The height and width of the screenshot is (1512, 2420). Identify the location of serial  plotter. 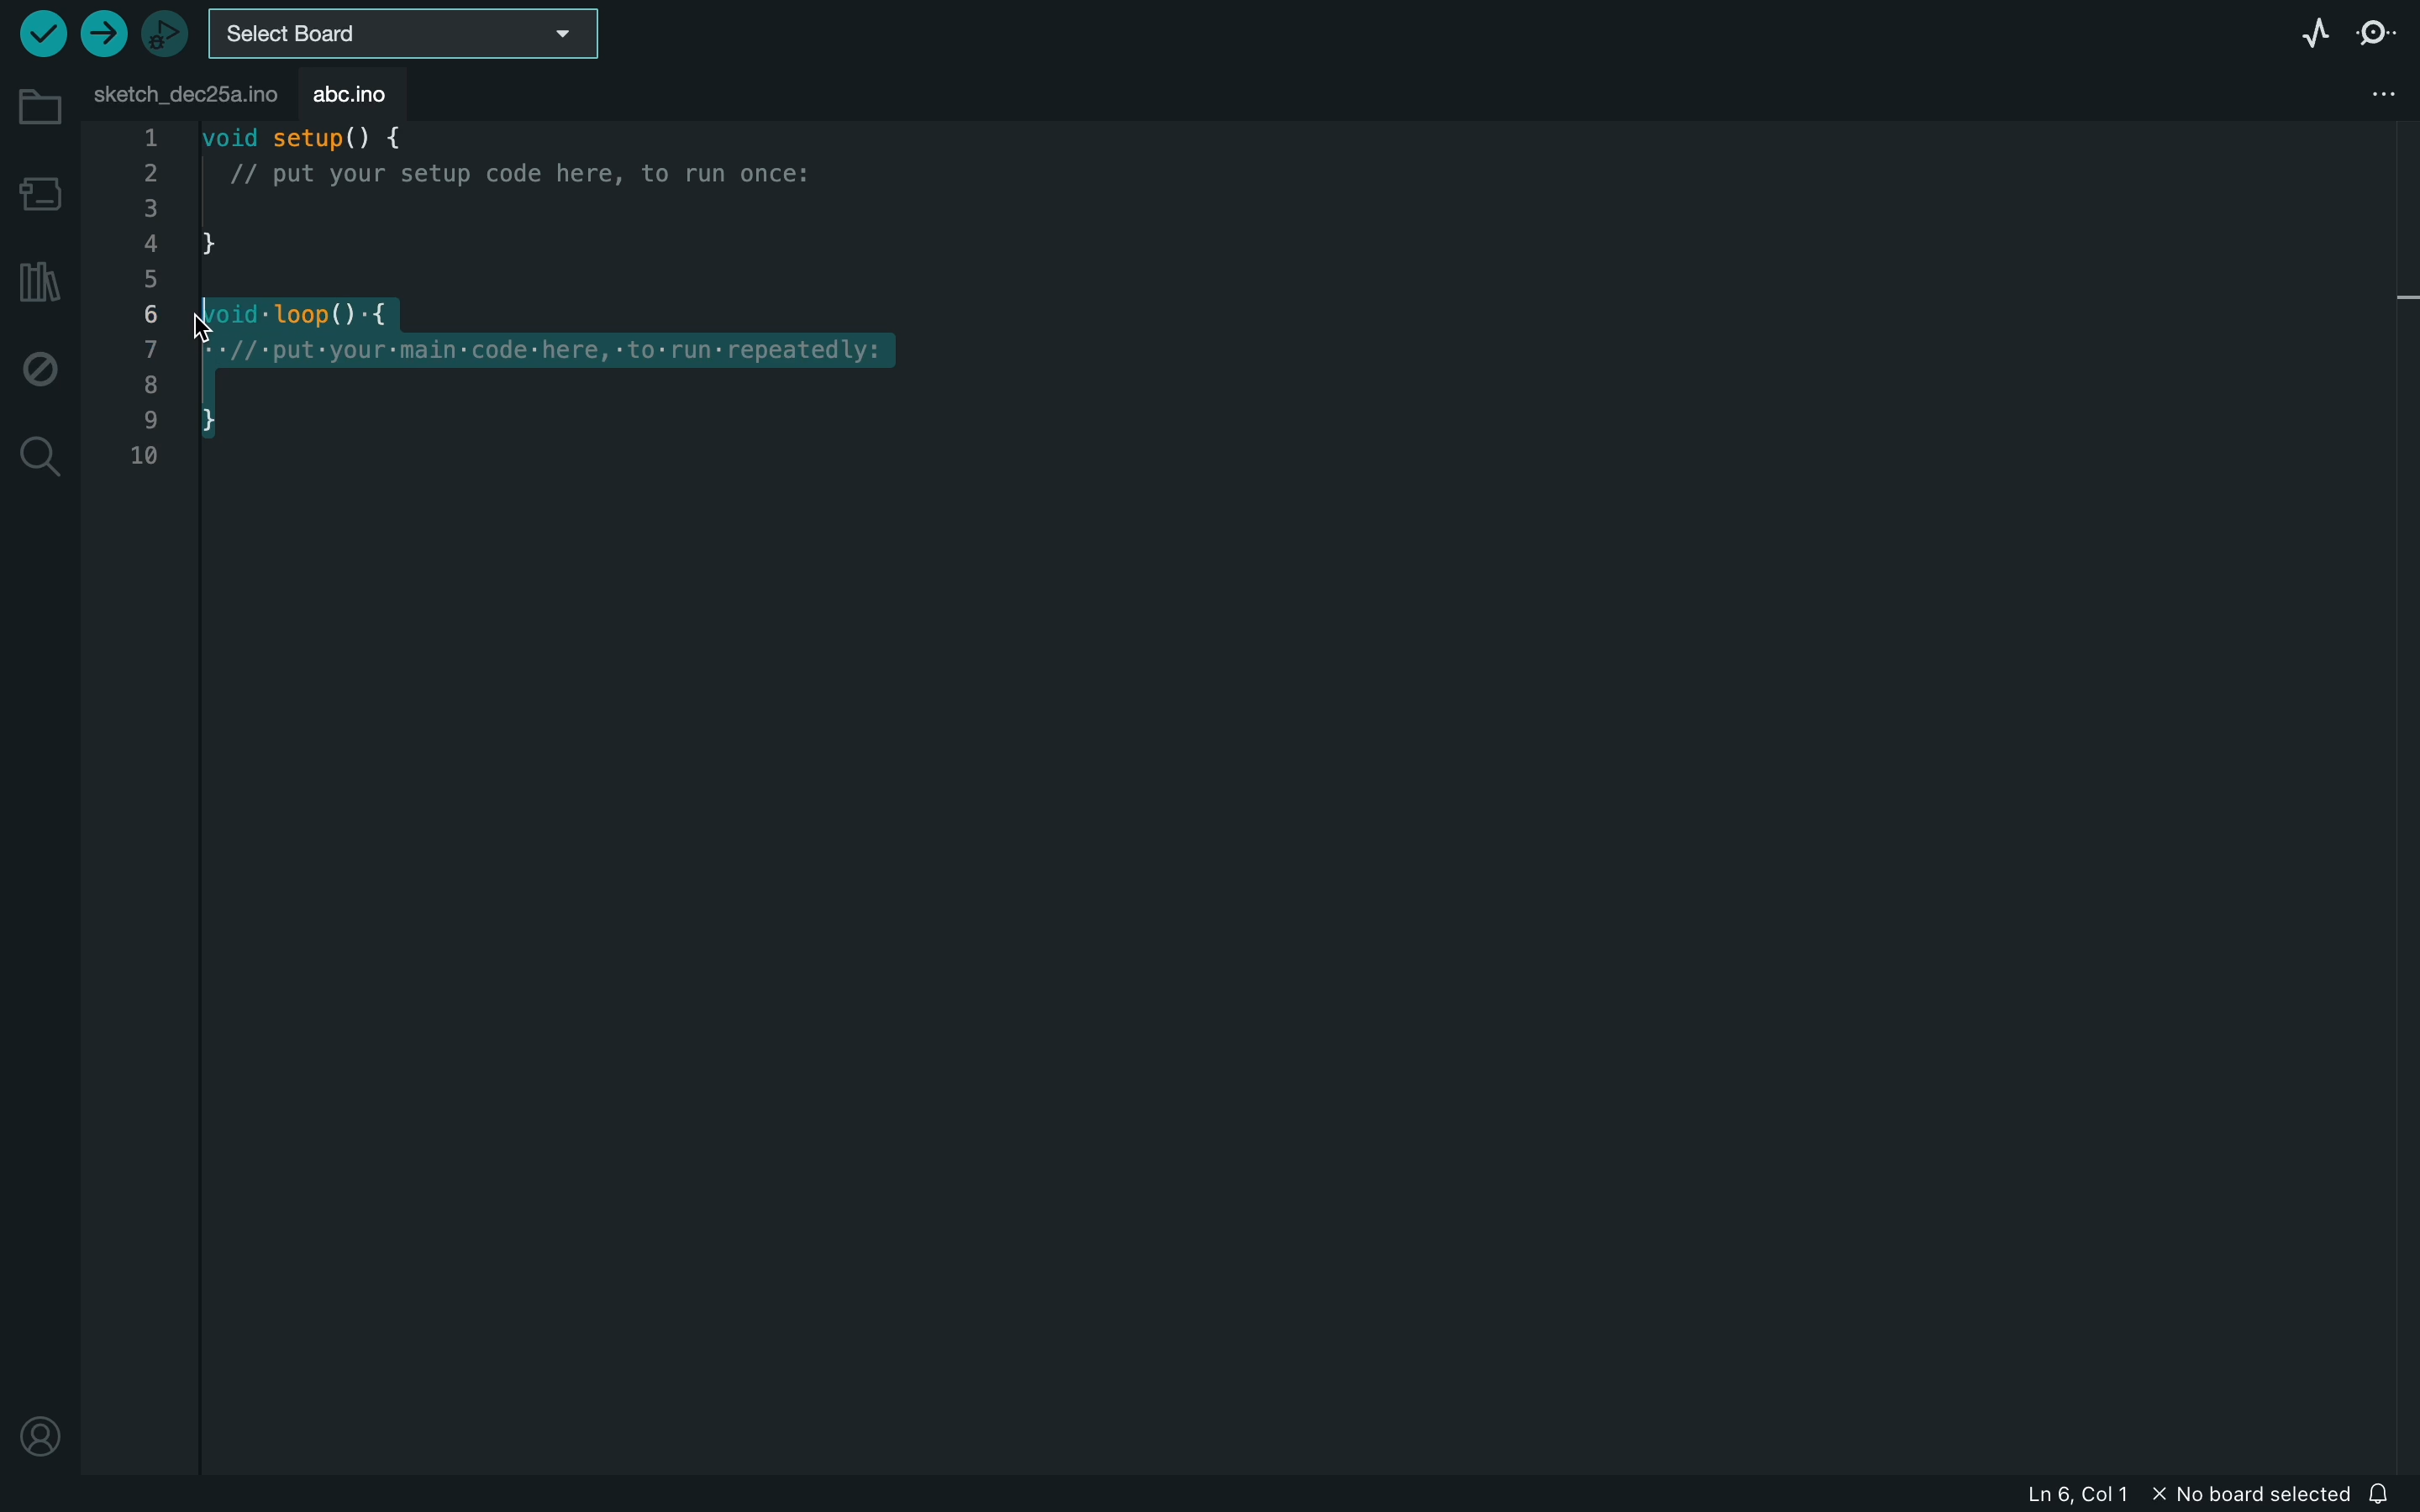
(2313, 32).